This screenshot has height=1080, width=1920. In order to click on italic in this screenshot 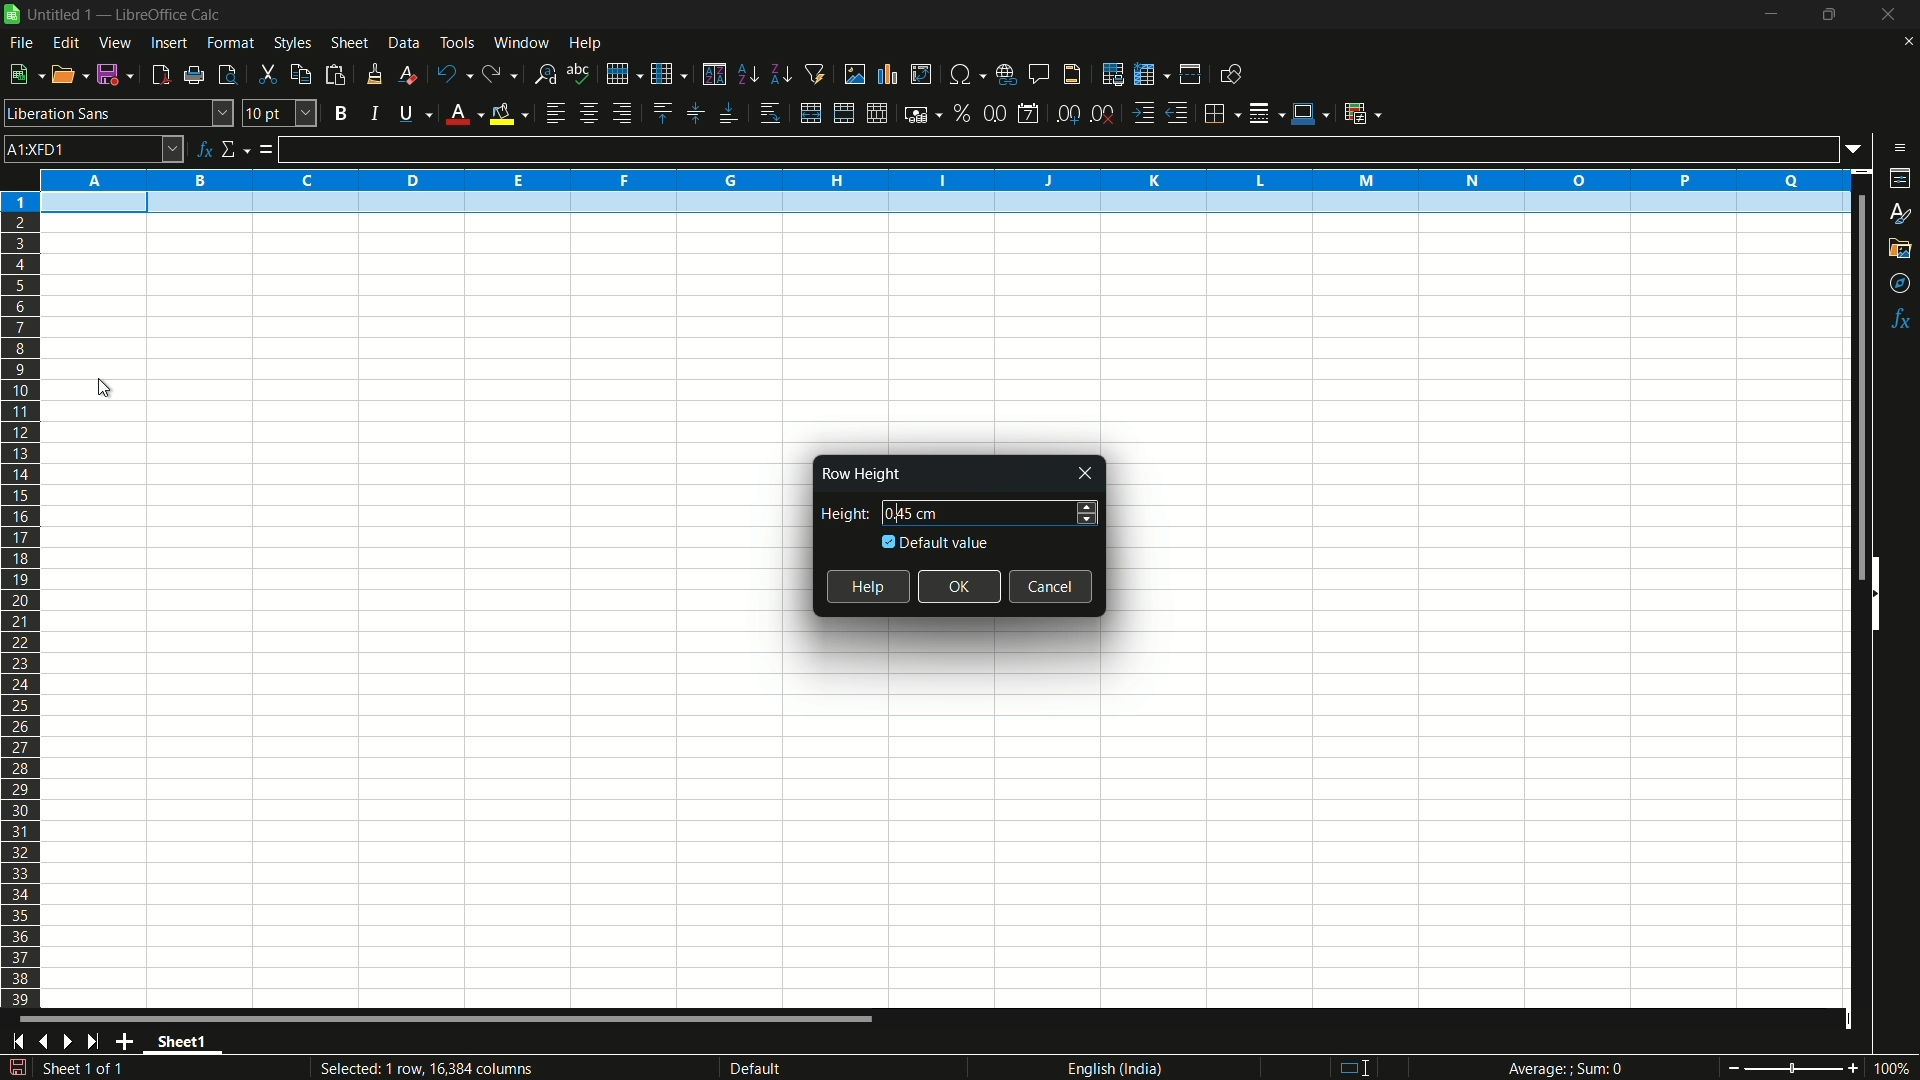, I will do `click(373, 113)`.